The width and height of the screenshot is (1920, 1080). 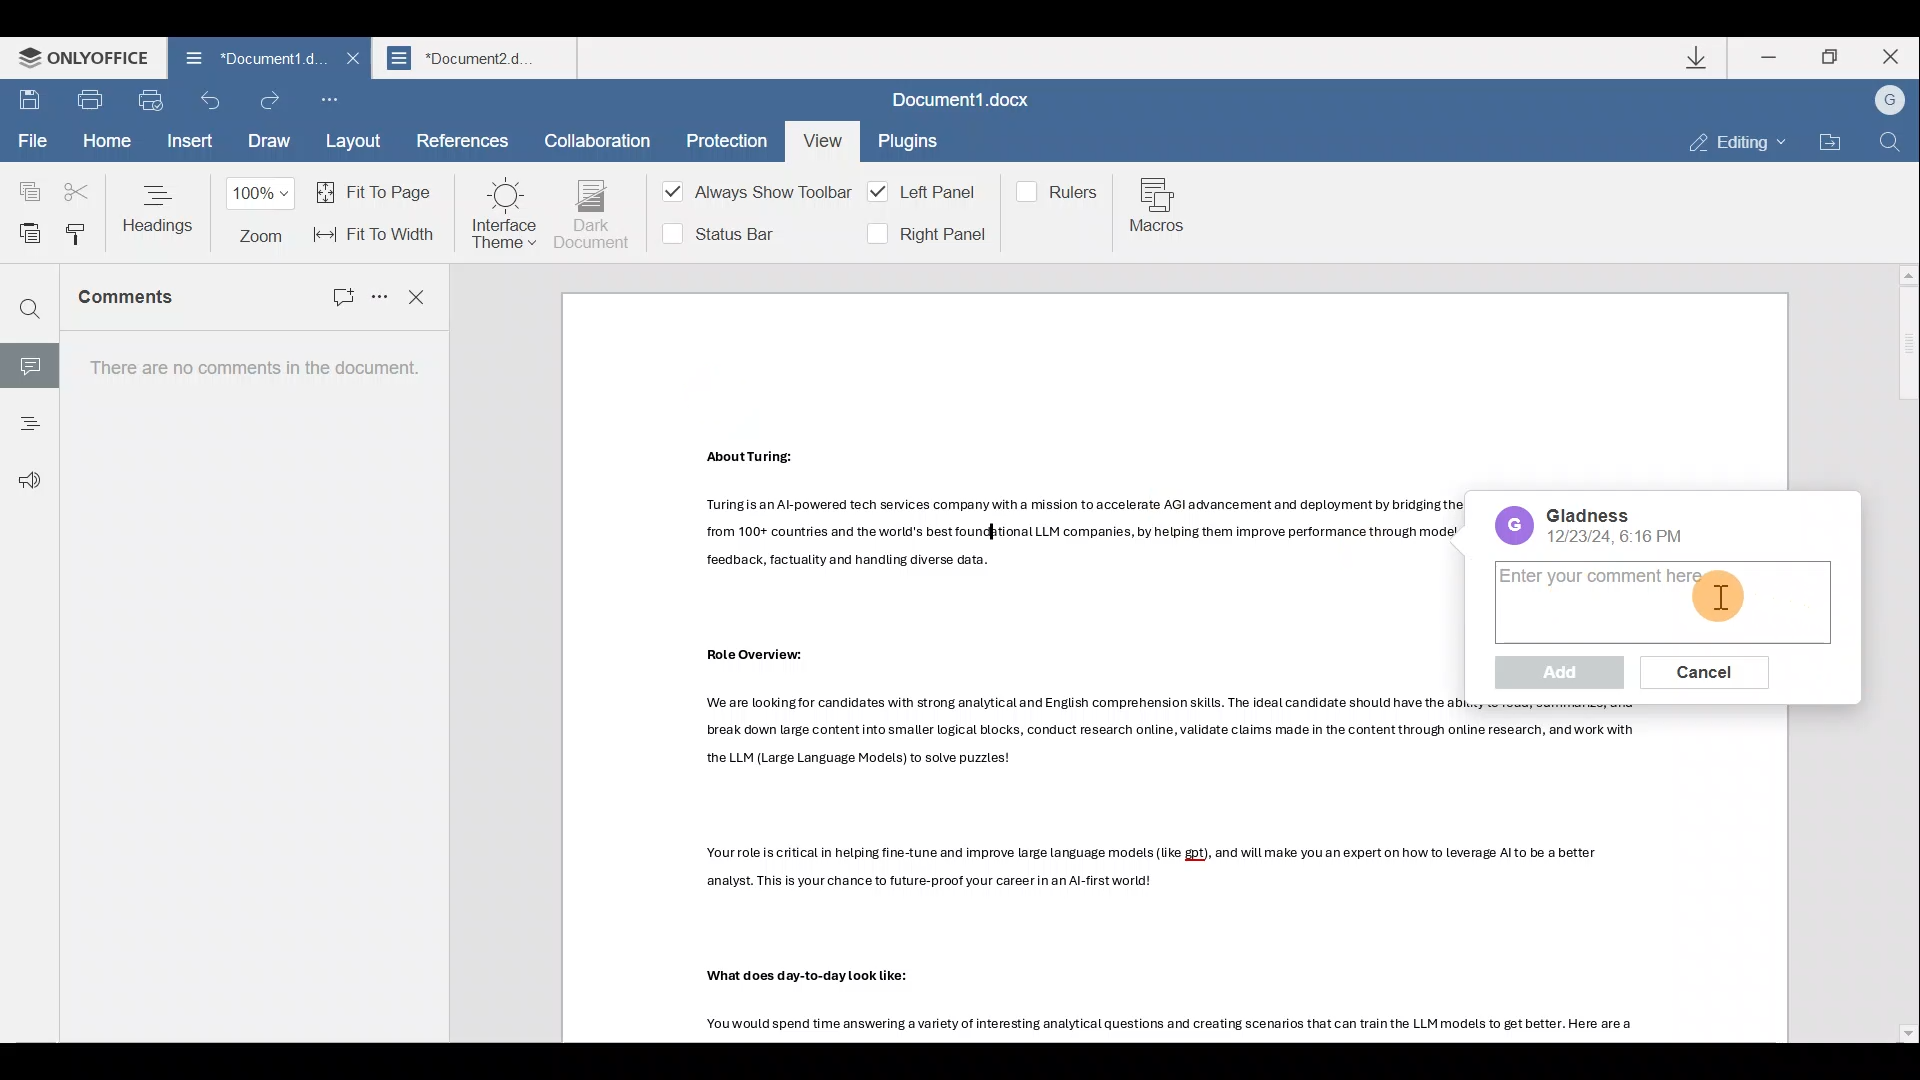 I want to click on Insert, so click(x=187, y=144).